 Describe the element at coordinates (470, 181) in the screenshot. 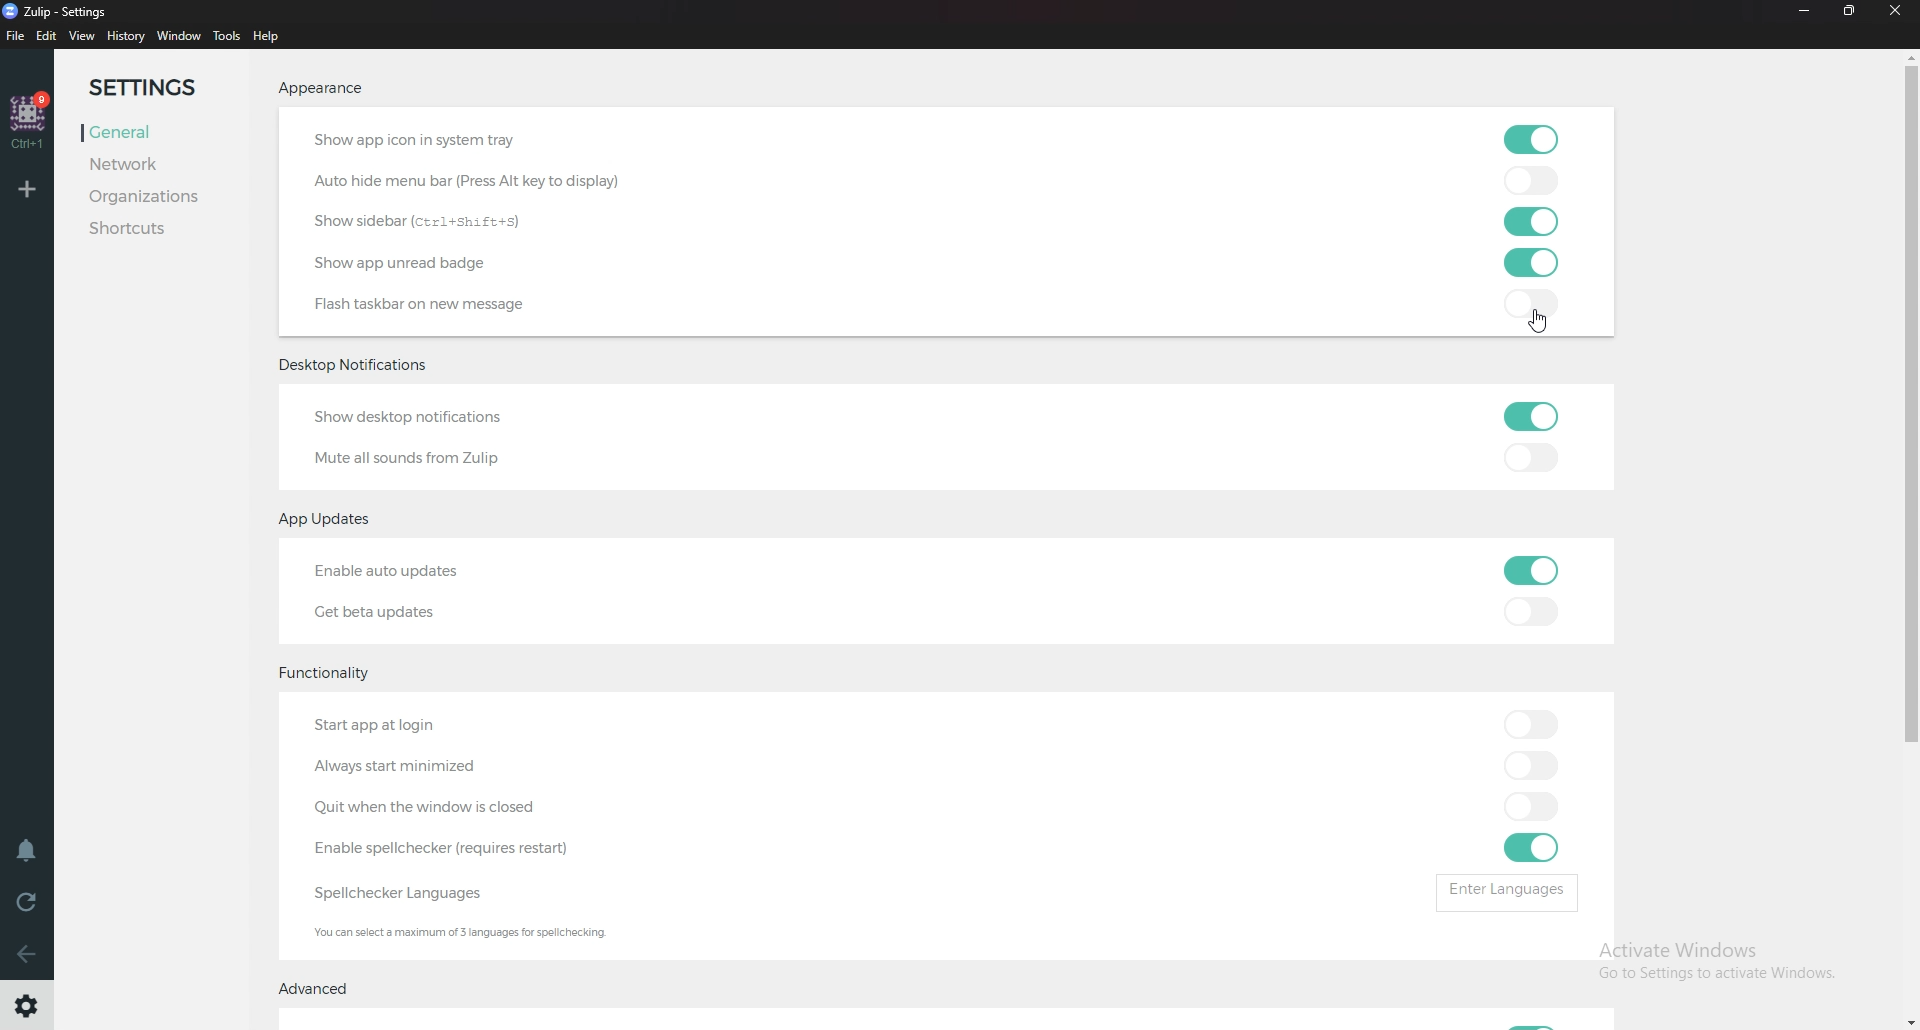

I see `auto hide menu bar` at that location.